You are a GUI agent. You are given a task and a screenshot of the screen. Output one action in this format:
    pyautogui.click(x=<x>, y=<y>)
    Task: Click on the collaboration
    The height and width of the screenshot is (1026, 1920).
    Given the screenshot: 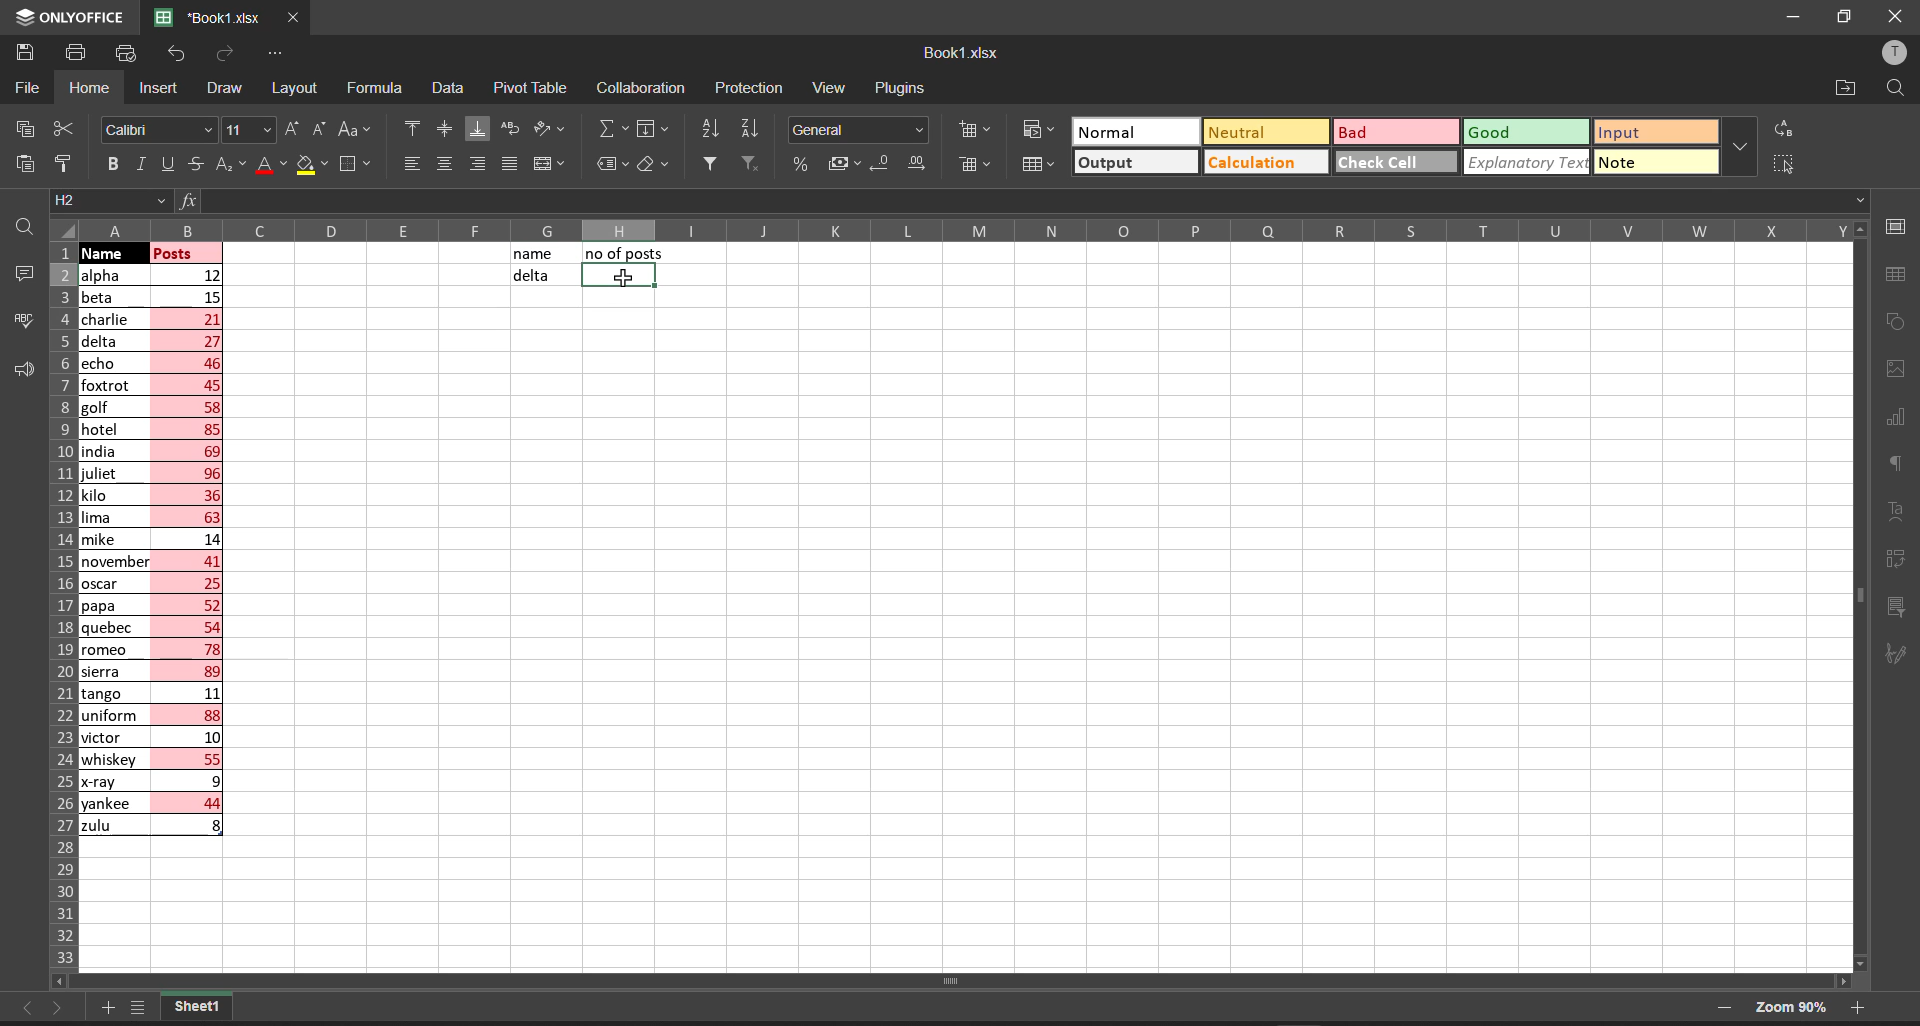 What is the action you would take?
    pyautogui.click(x=644, y=87)
    